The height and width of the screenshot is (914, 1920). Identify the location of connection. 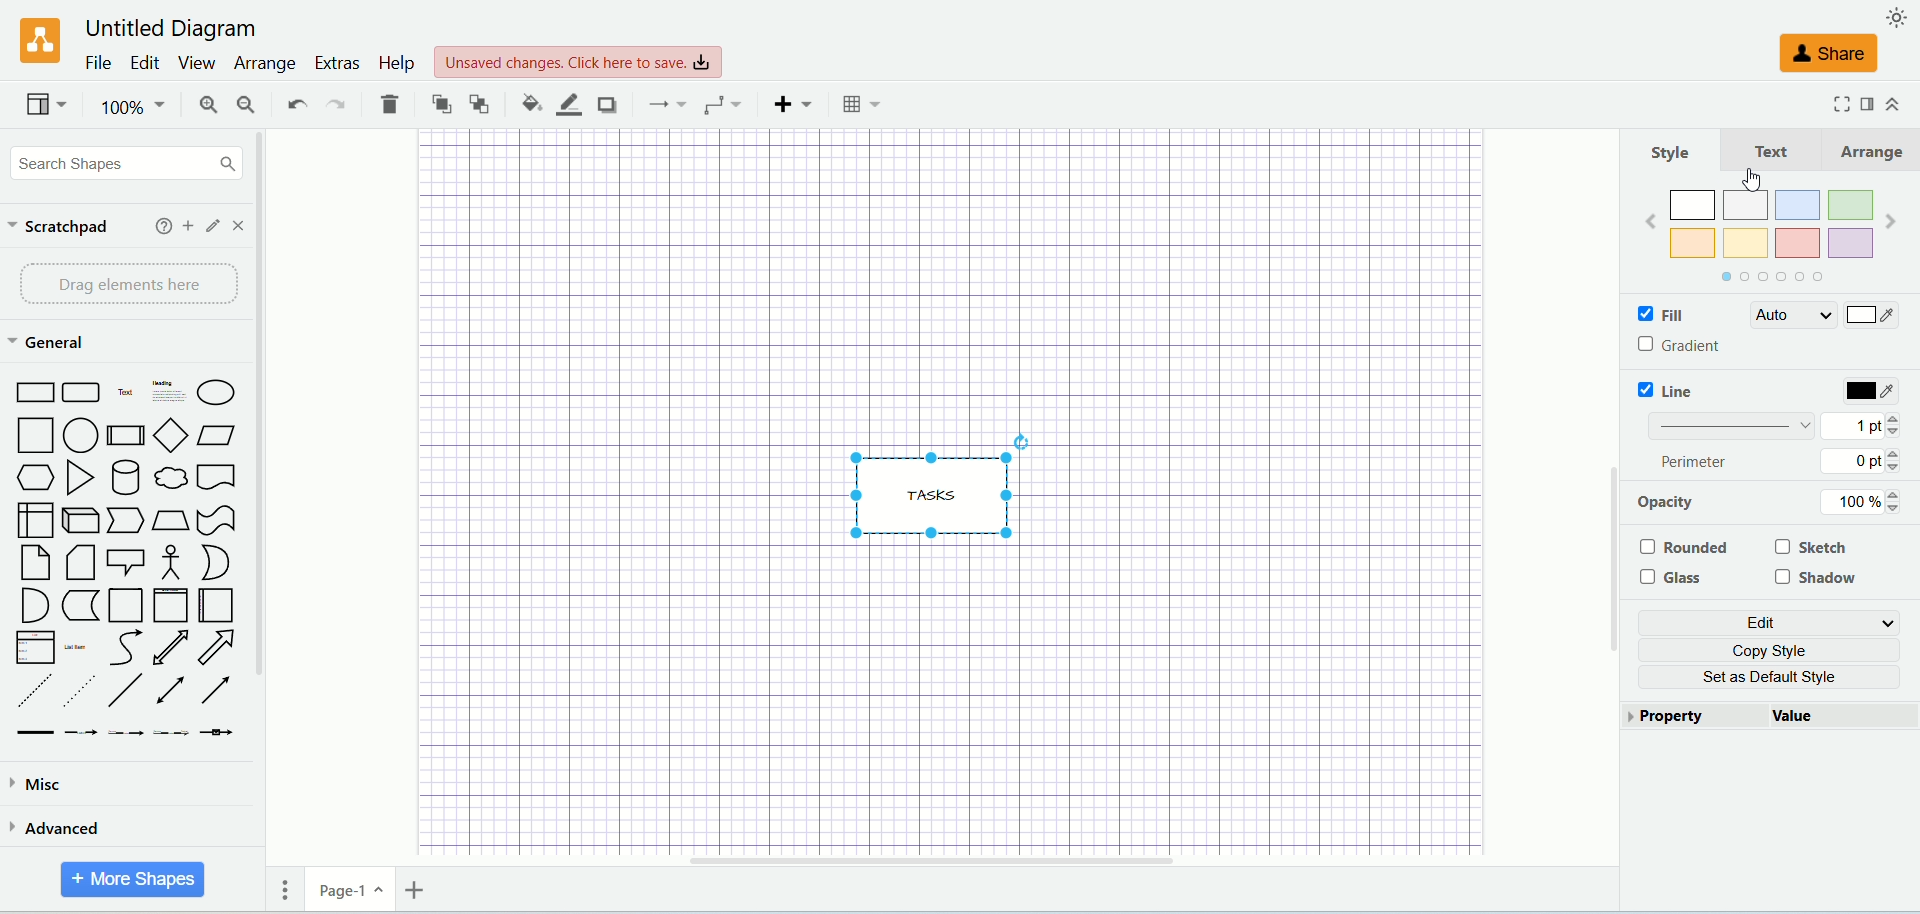
(661, 104).